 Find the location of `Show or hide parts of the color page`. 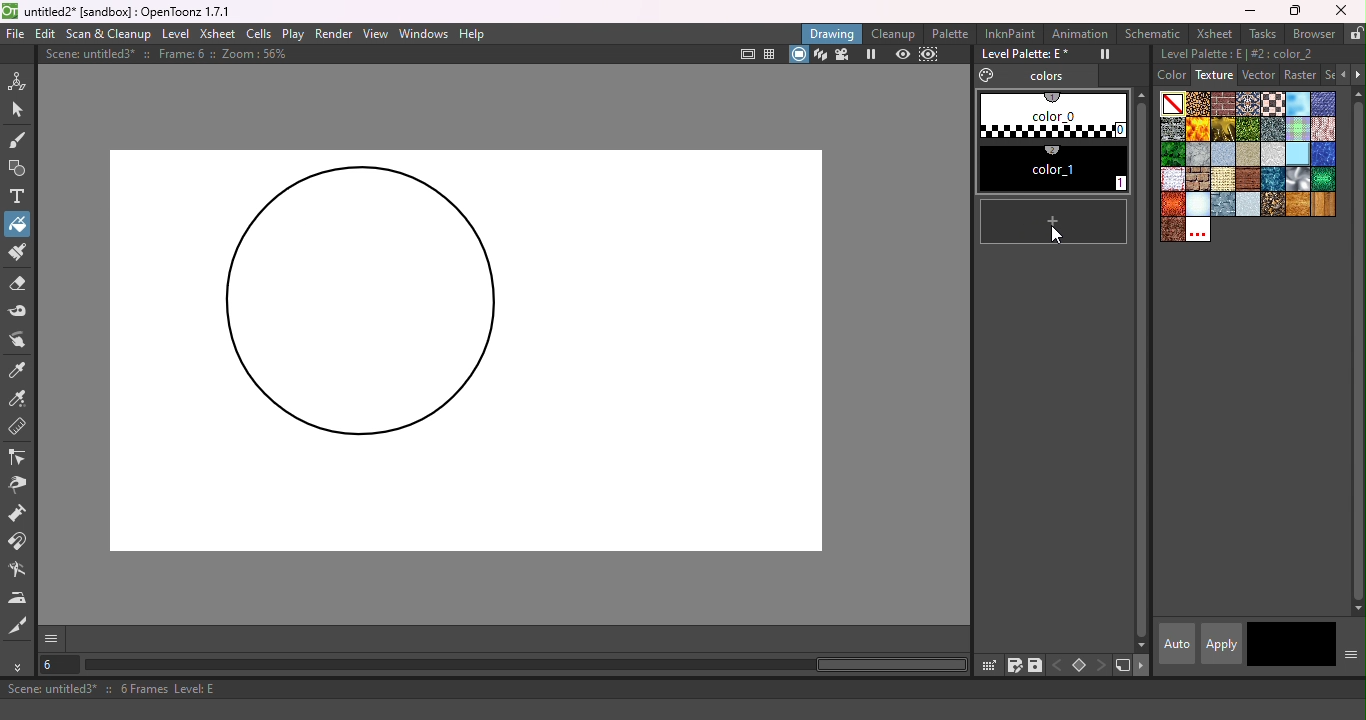

Show or hide parts of the color page is located at coordinates (1349, 658).